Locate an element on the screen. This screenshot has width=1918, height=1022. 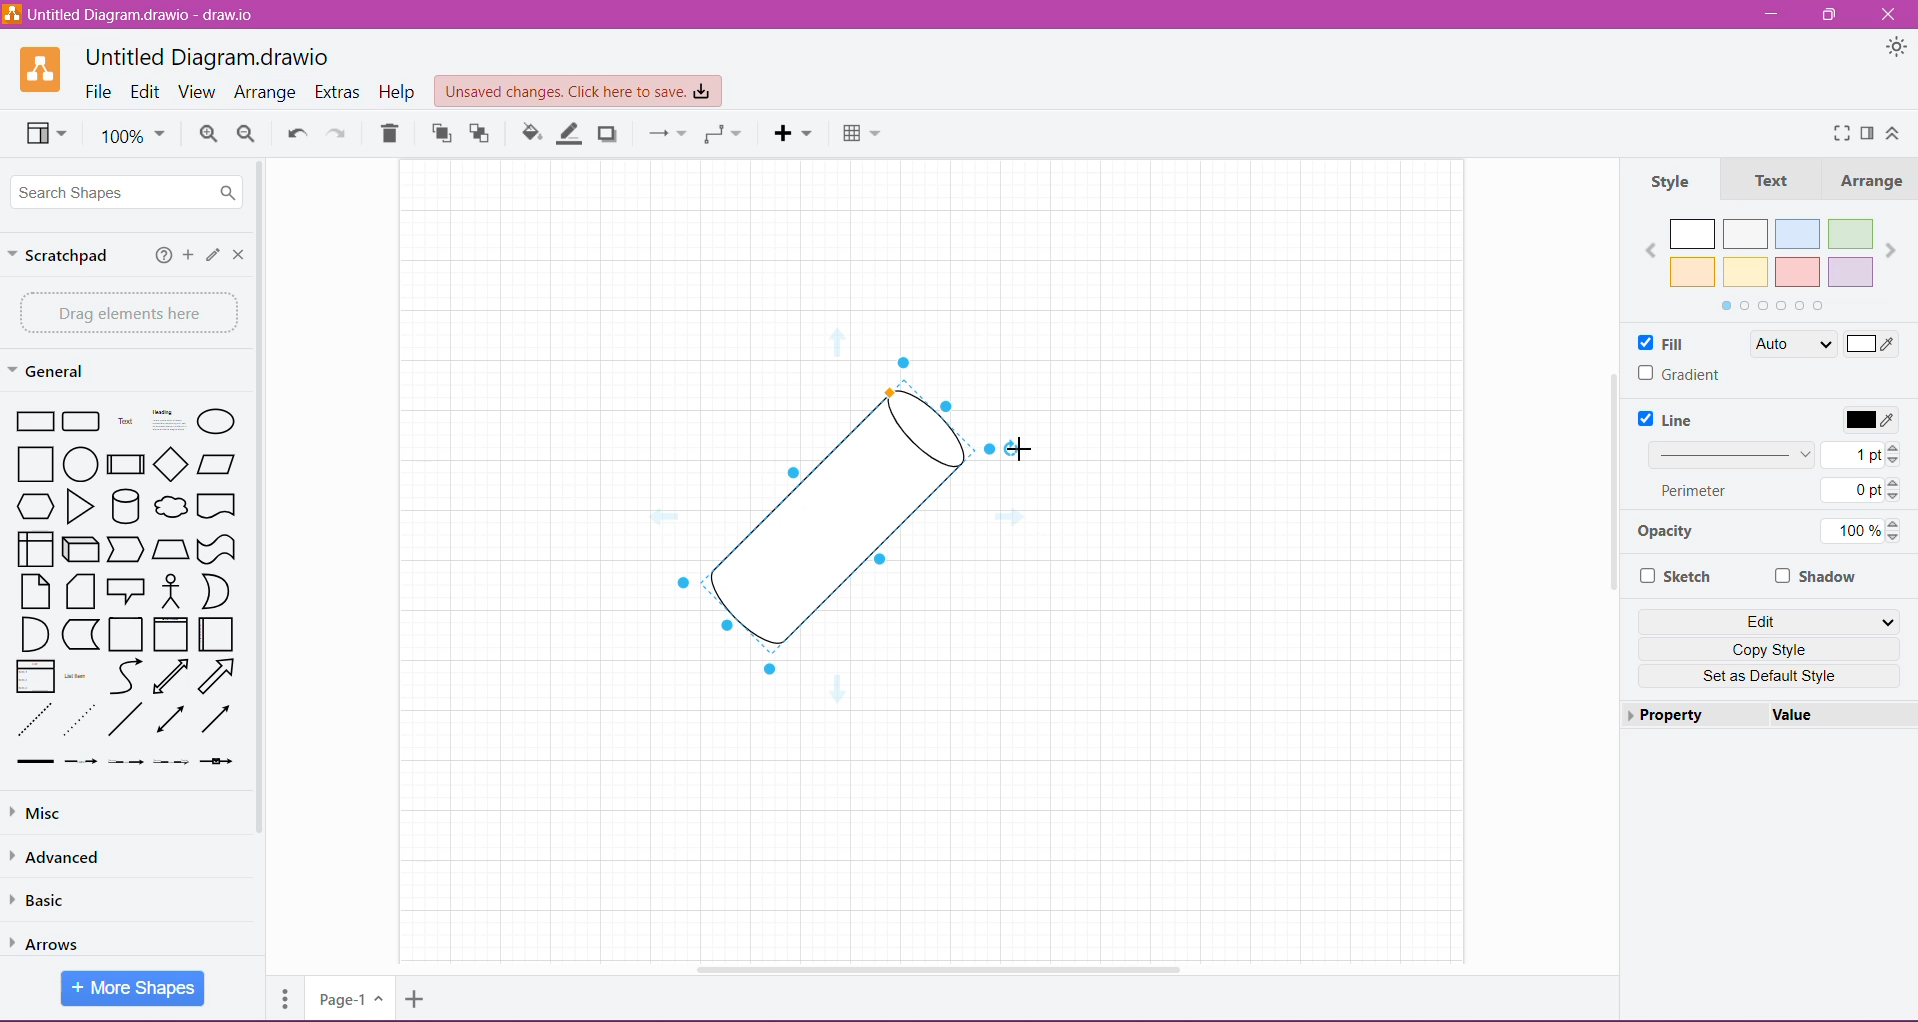
Fill - enabled is located at coordinates (1679, 342).